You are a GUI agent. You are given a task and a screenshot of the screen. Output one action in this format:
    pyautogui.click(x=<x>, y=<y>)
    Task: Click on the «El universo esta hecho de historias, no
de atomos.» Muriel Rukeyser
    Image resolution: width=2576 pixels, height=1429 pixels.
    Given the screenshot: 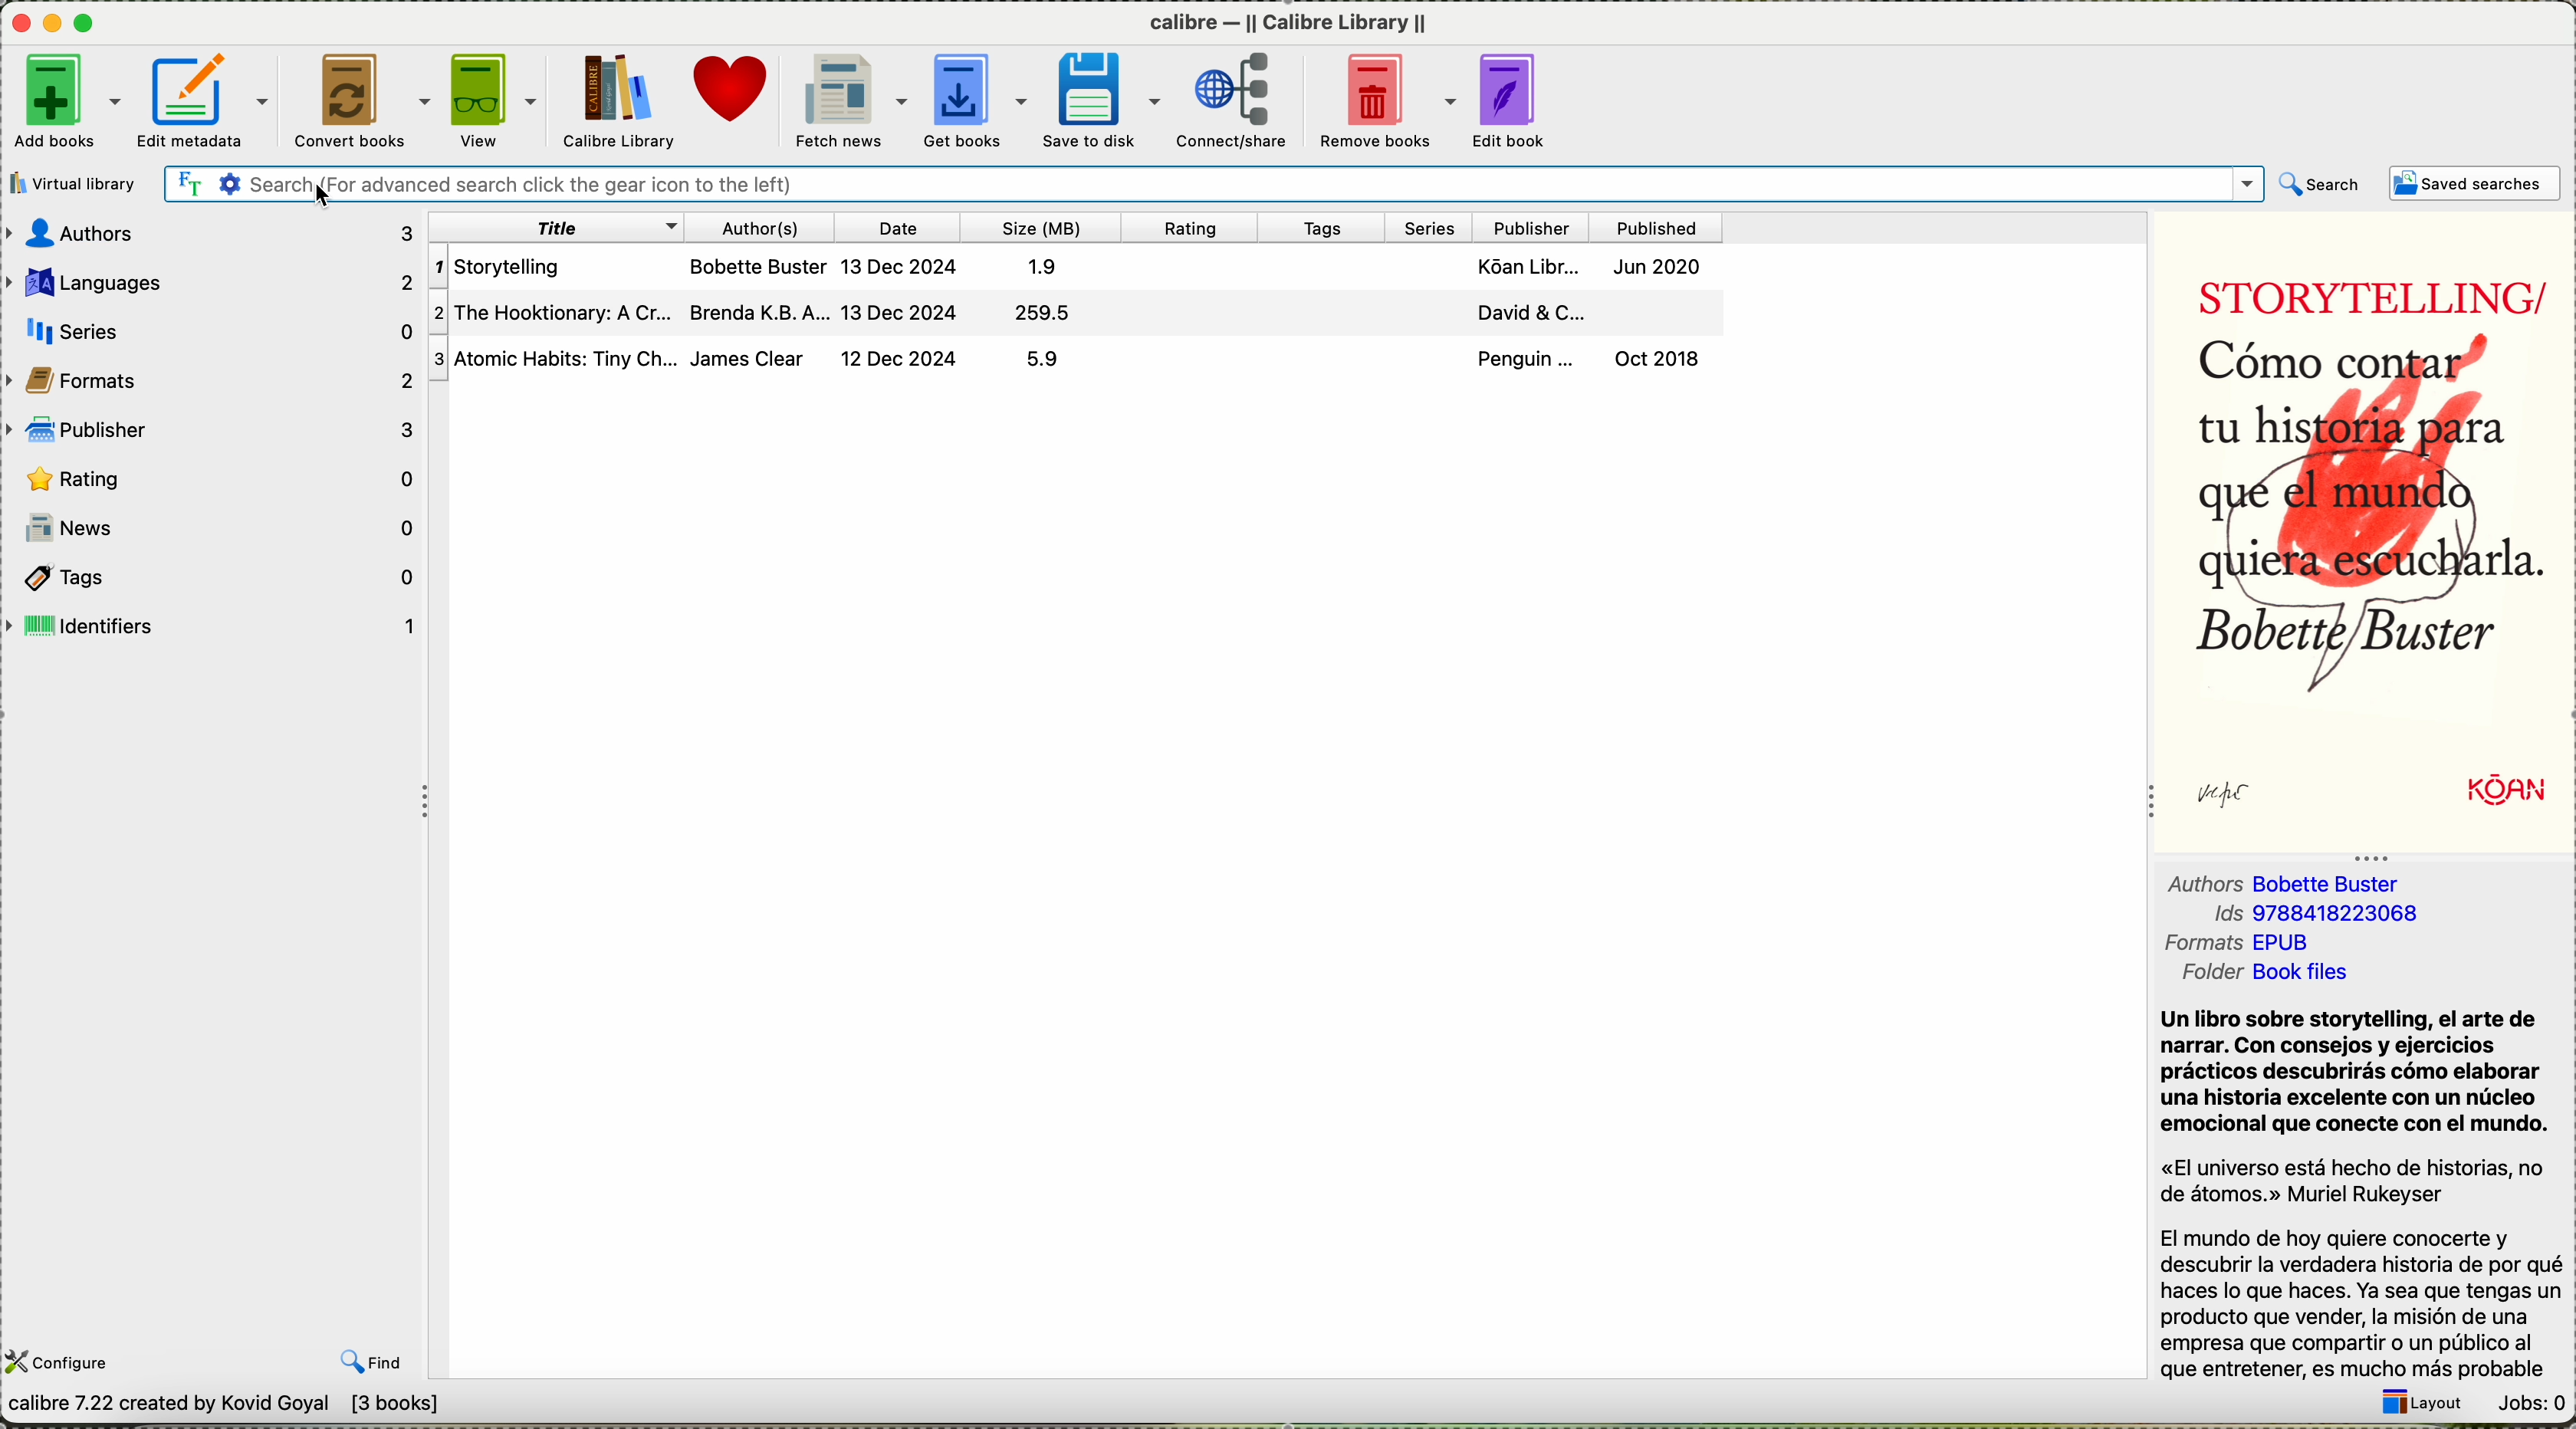 What is the action you would take?
    pyautogui.click(x=2358, y=1182)
    